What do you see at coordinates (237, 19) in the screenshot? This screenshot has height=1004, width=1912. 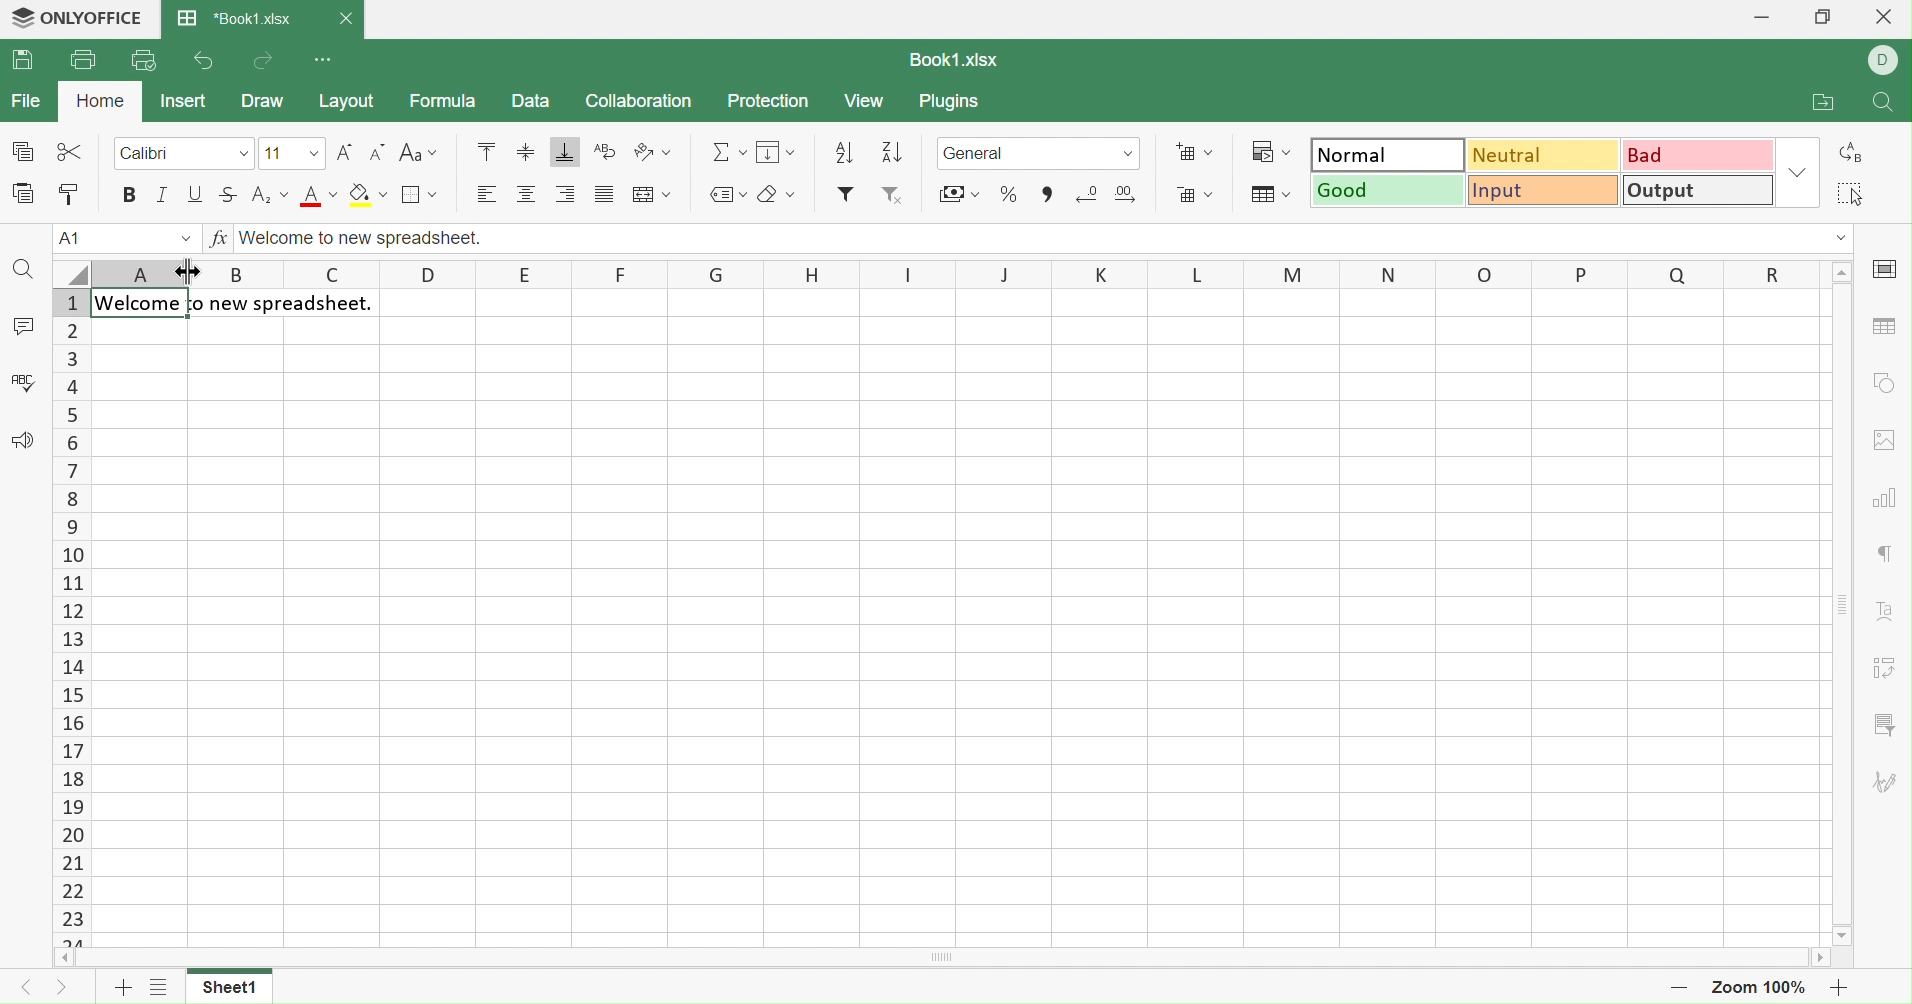 I see `*Book1.xlsx` at bounding box center [237, 19].